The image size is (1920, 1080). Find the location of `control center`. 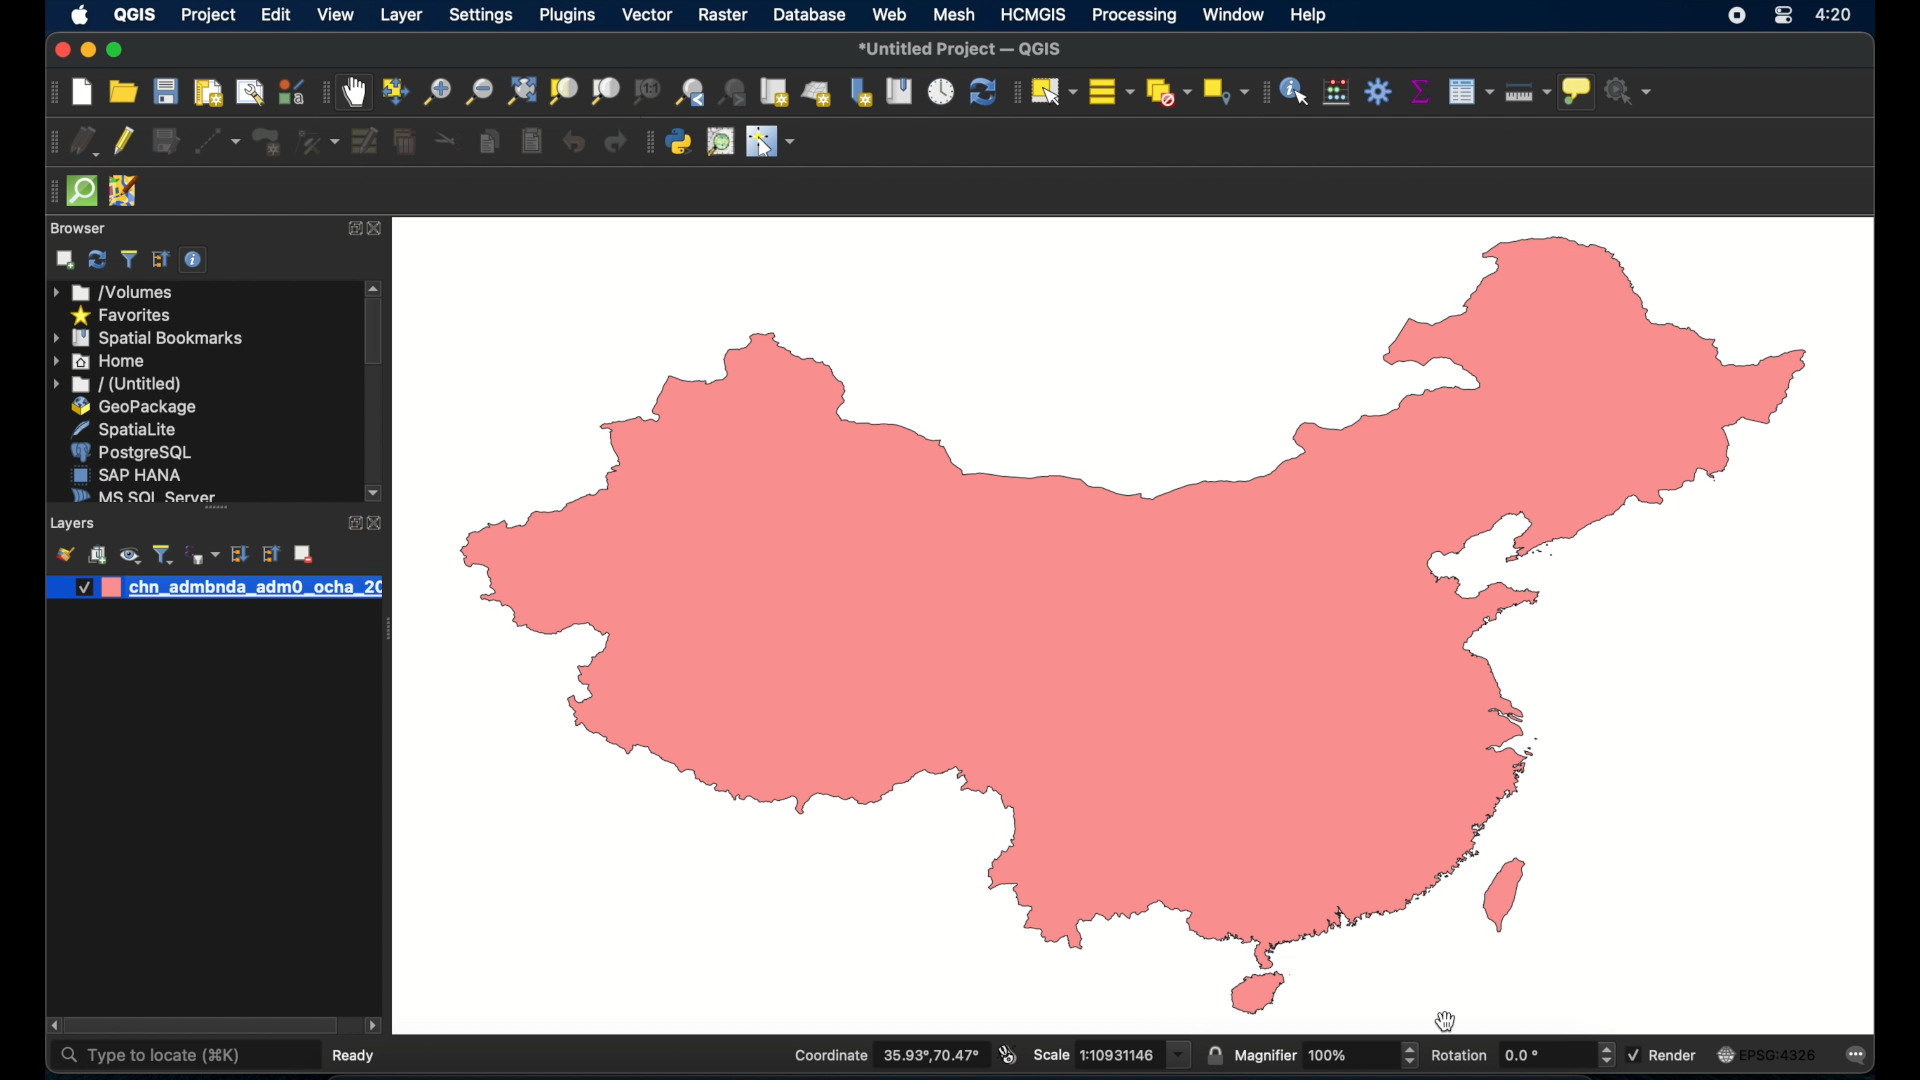

control center is located at coordinates (1783, 17).